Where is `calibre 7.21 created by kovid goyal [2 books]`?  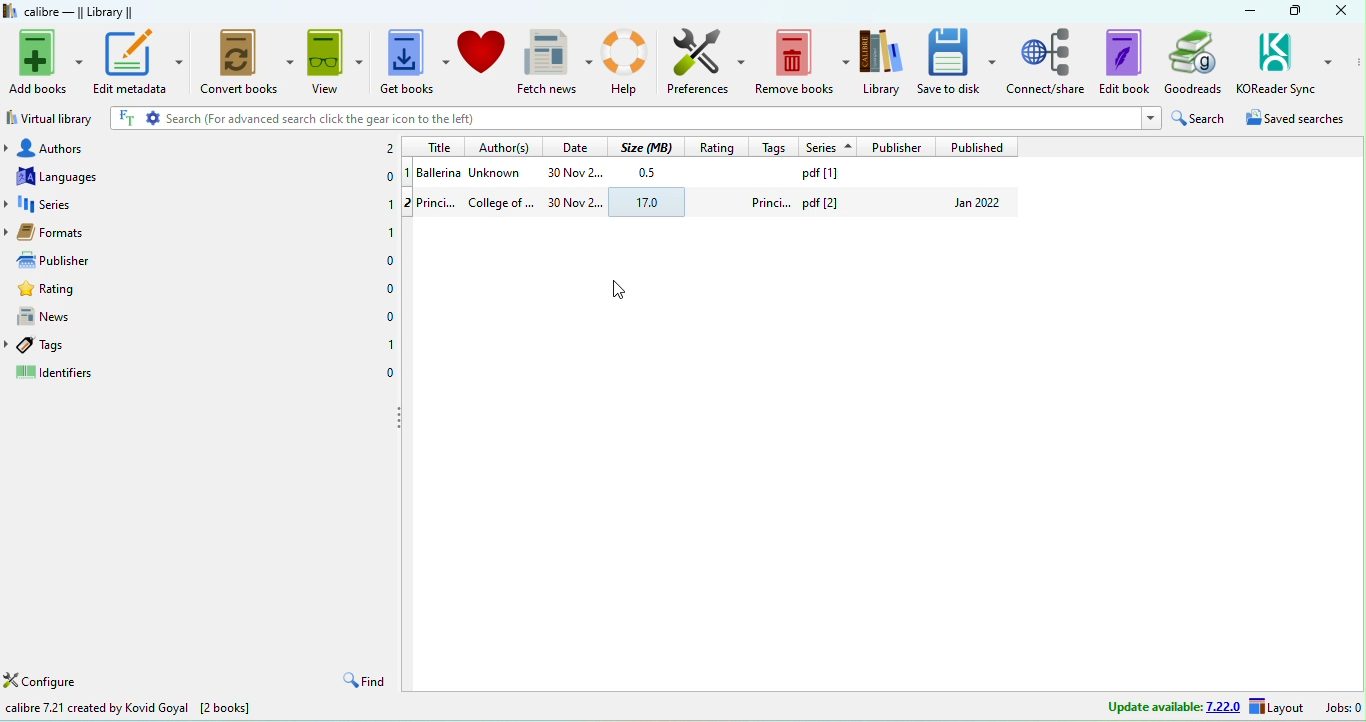 calibre 7.21 created by kovid goyal [2 books] is located at coordinates (146, 709).